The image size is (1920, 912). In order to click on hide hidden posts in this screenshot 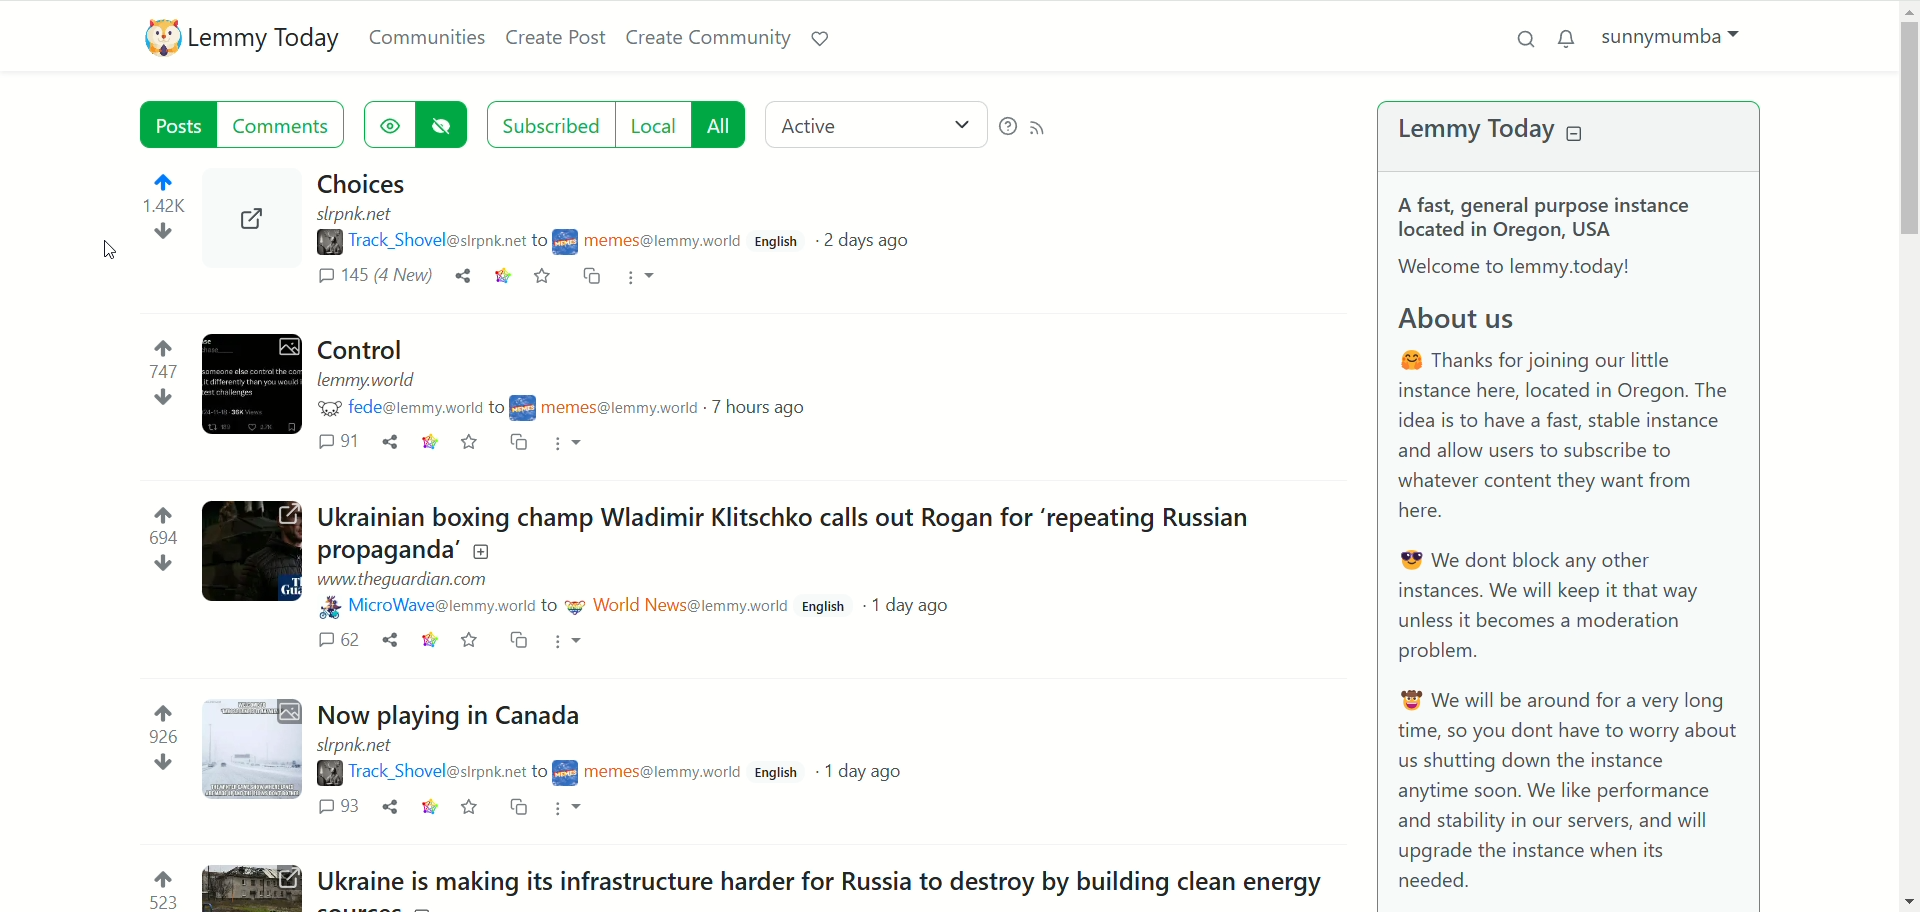, I will do `click(445, 124)`.